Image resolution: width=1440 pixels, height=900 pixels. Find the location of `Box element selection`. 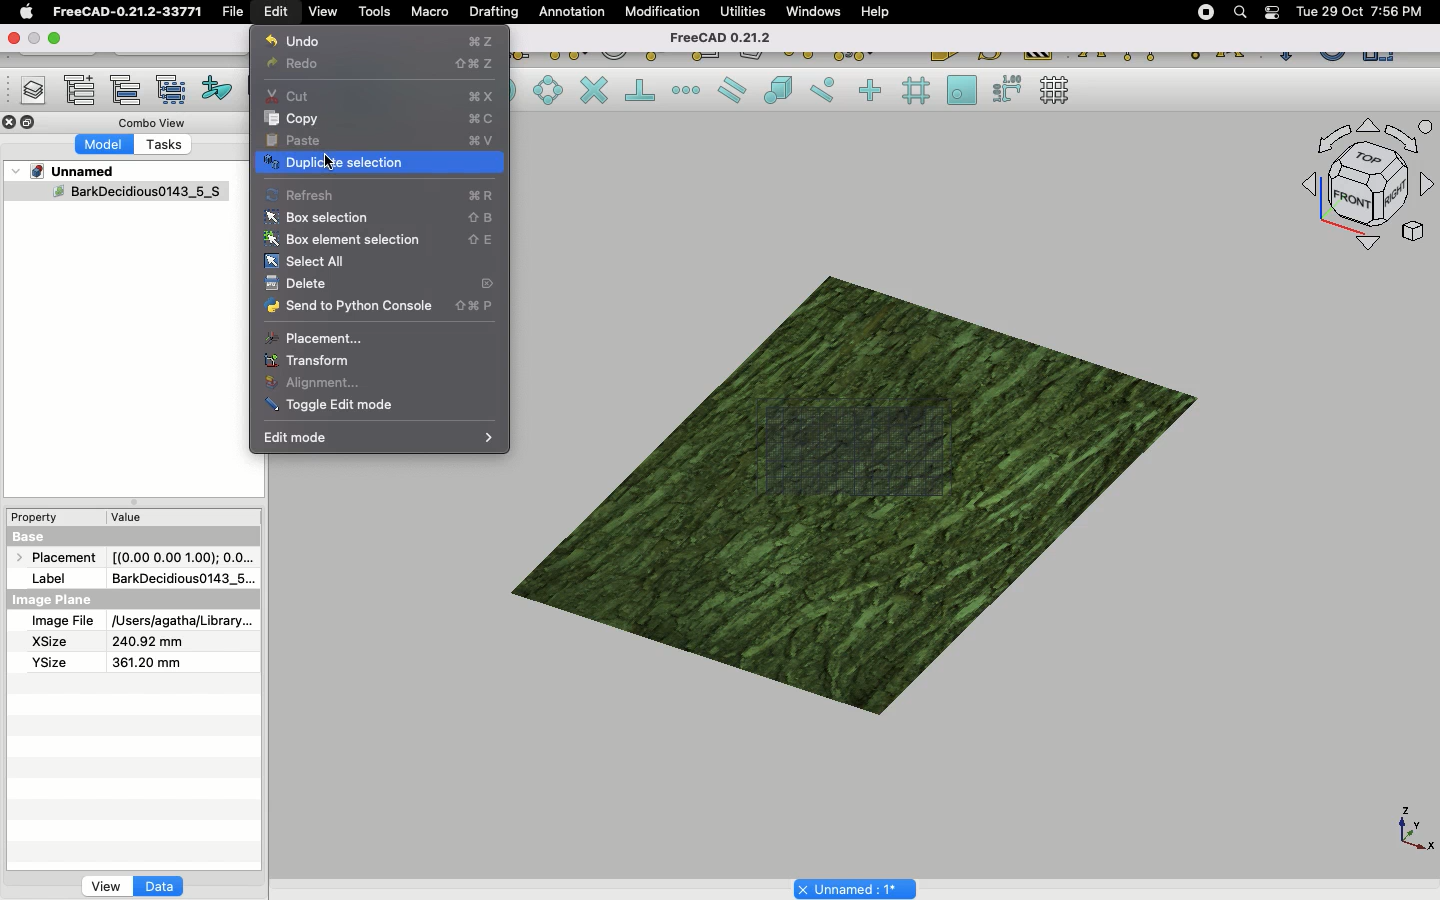

Box element selection is located at coordinates (382, 240).